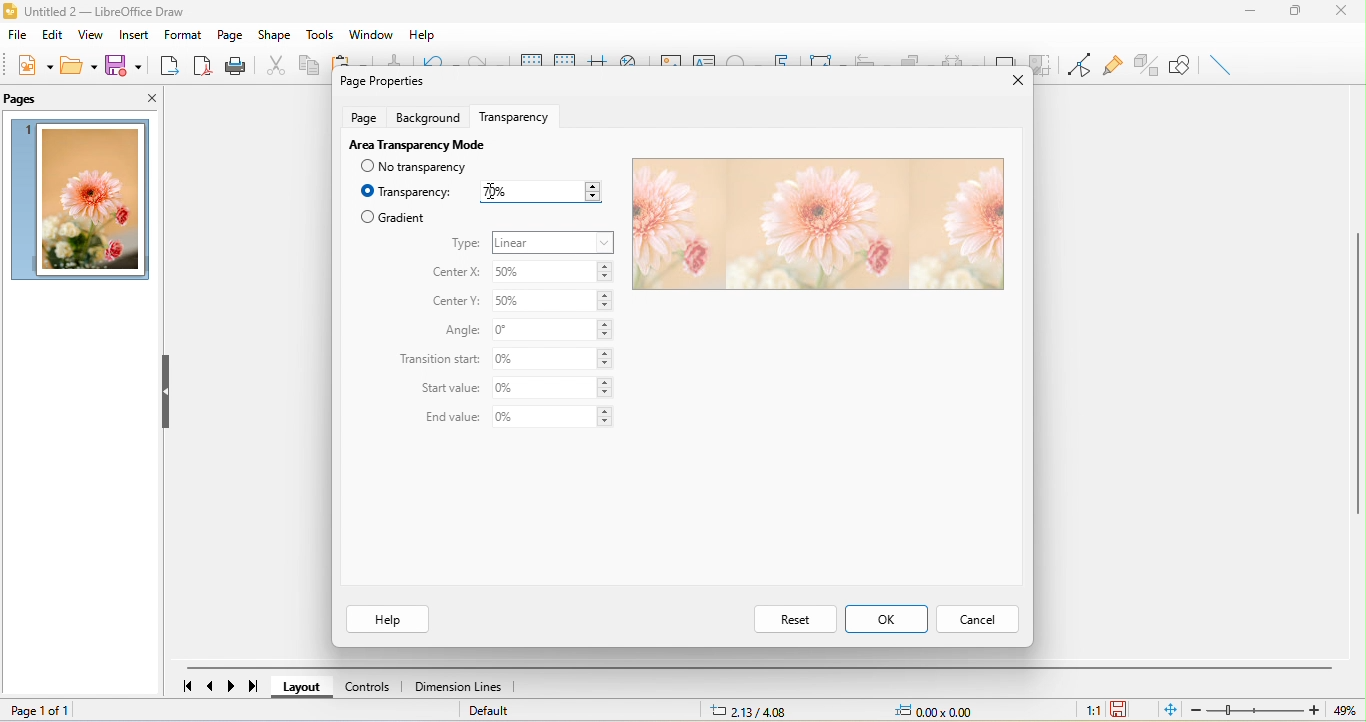 This screenshot has height=722, width=1366. Describe the element at coordinates (54, 34) in the screenshot. I see `edit` at that location.